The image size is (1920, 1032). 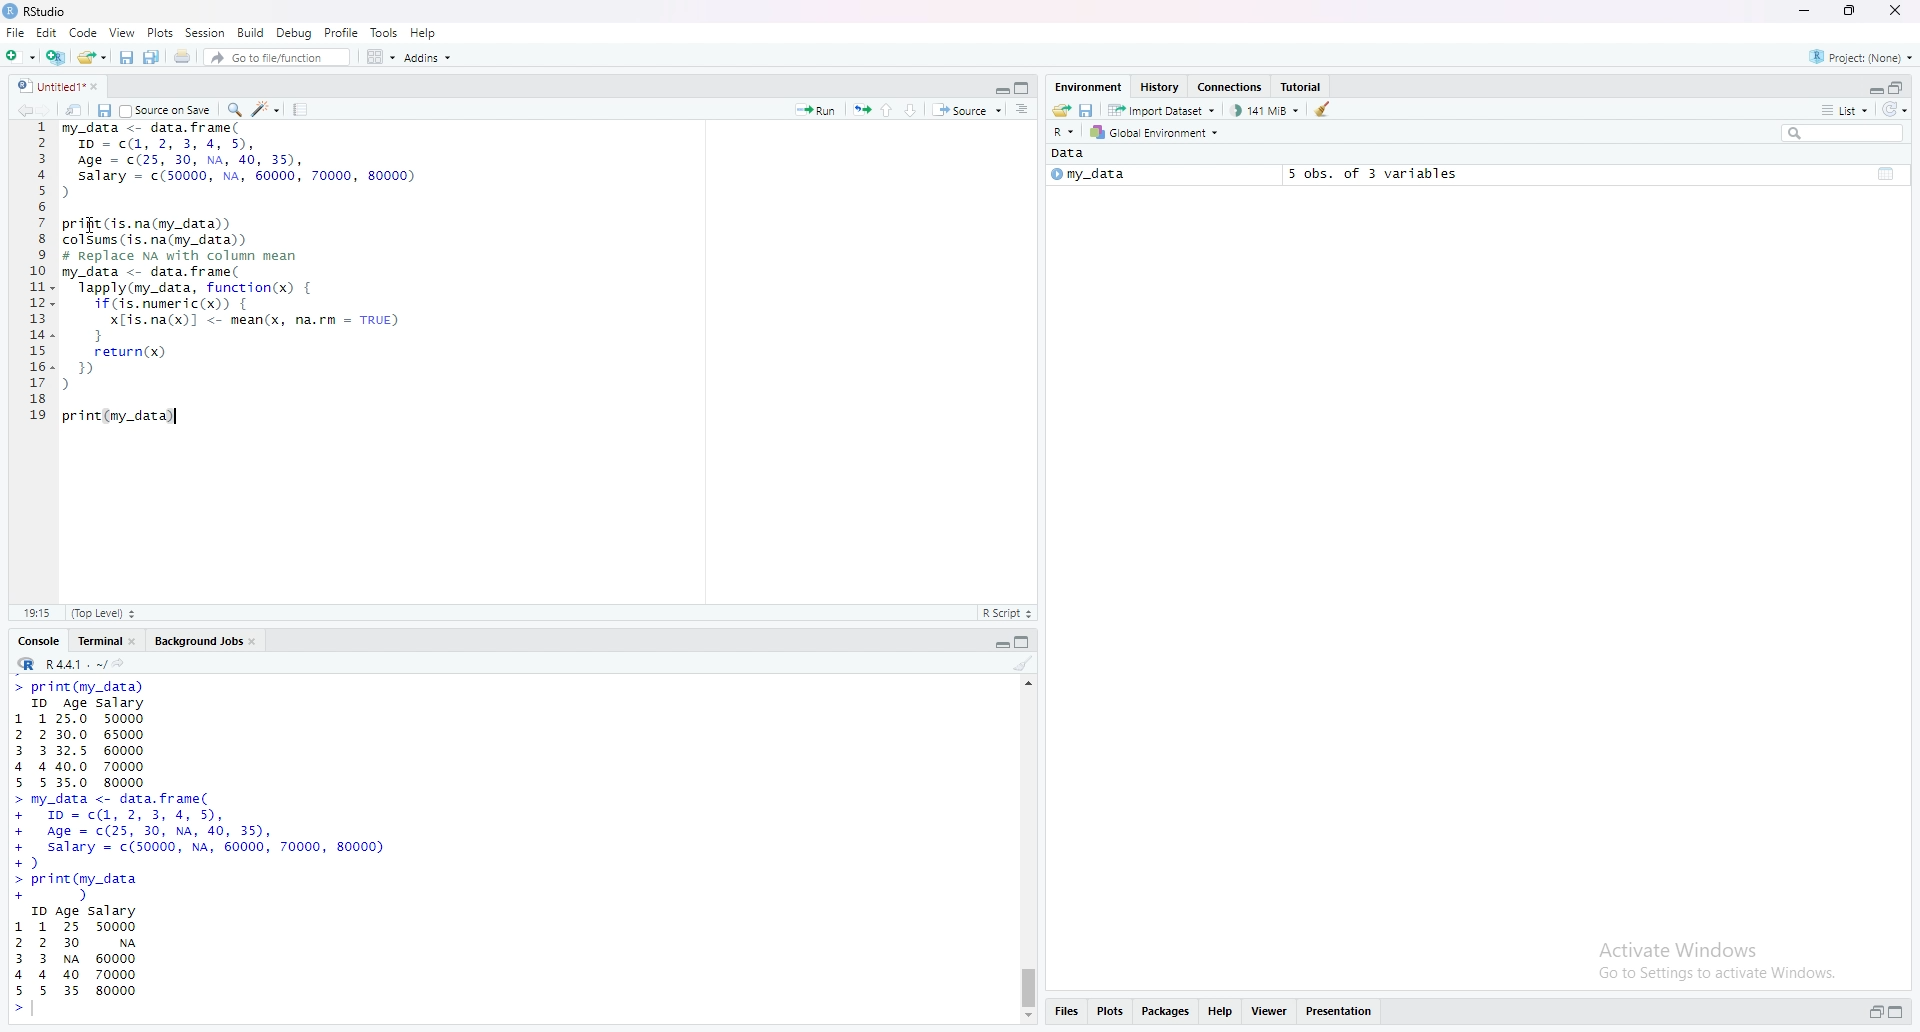 I want to click on plots, so click(x=1112, y=1011).